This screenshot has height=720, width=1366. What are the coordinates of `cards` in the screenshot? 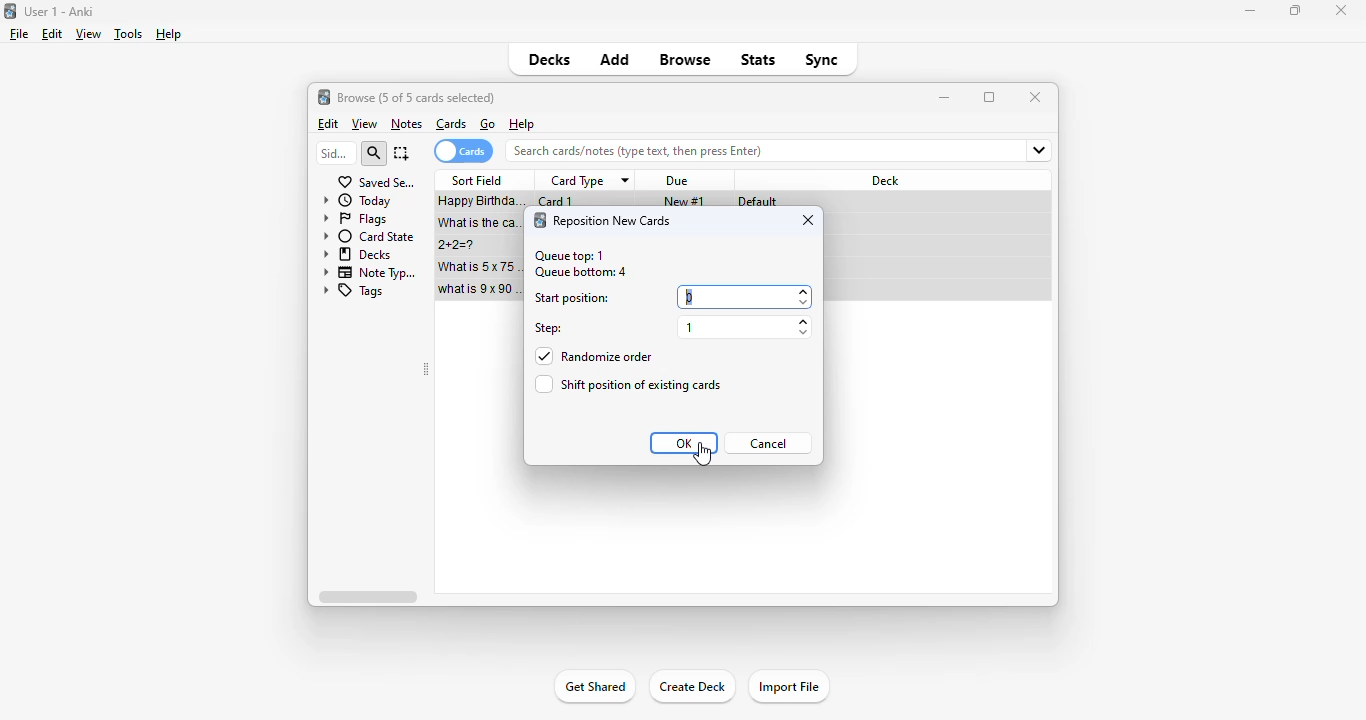 It's located at (463, 151).